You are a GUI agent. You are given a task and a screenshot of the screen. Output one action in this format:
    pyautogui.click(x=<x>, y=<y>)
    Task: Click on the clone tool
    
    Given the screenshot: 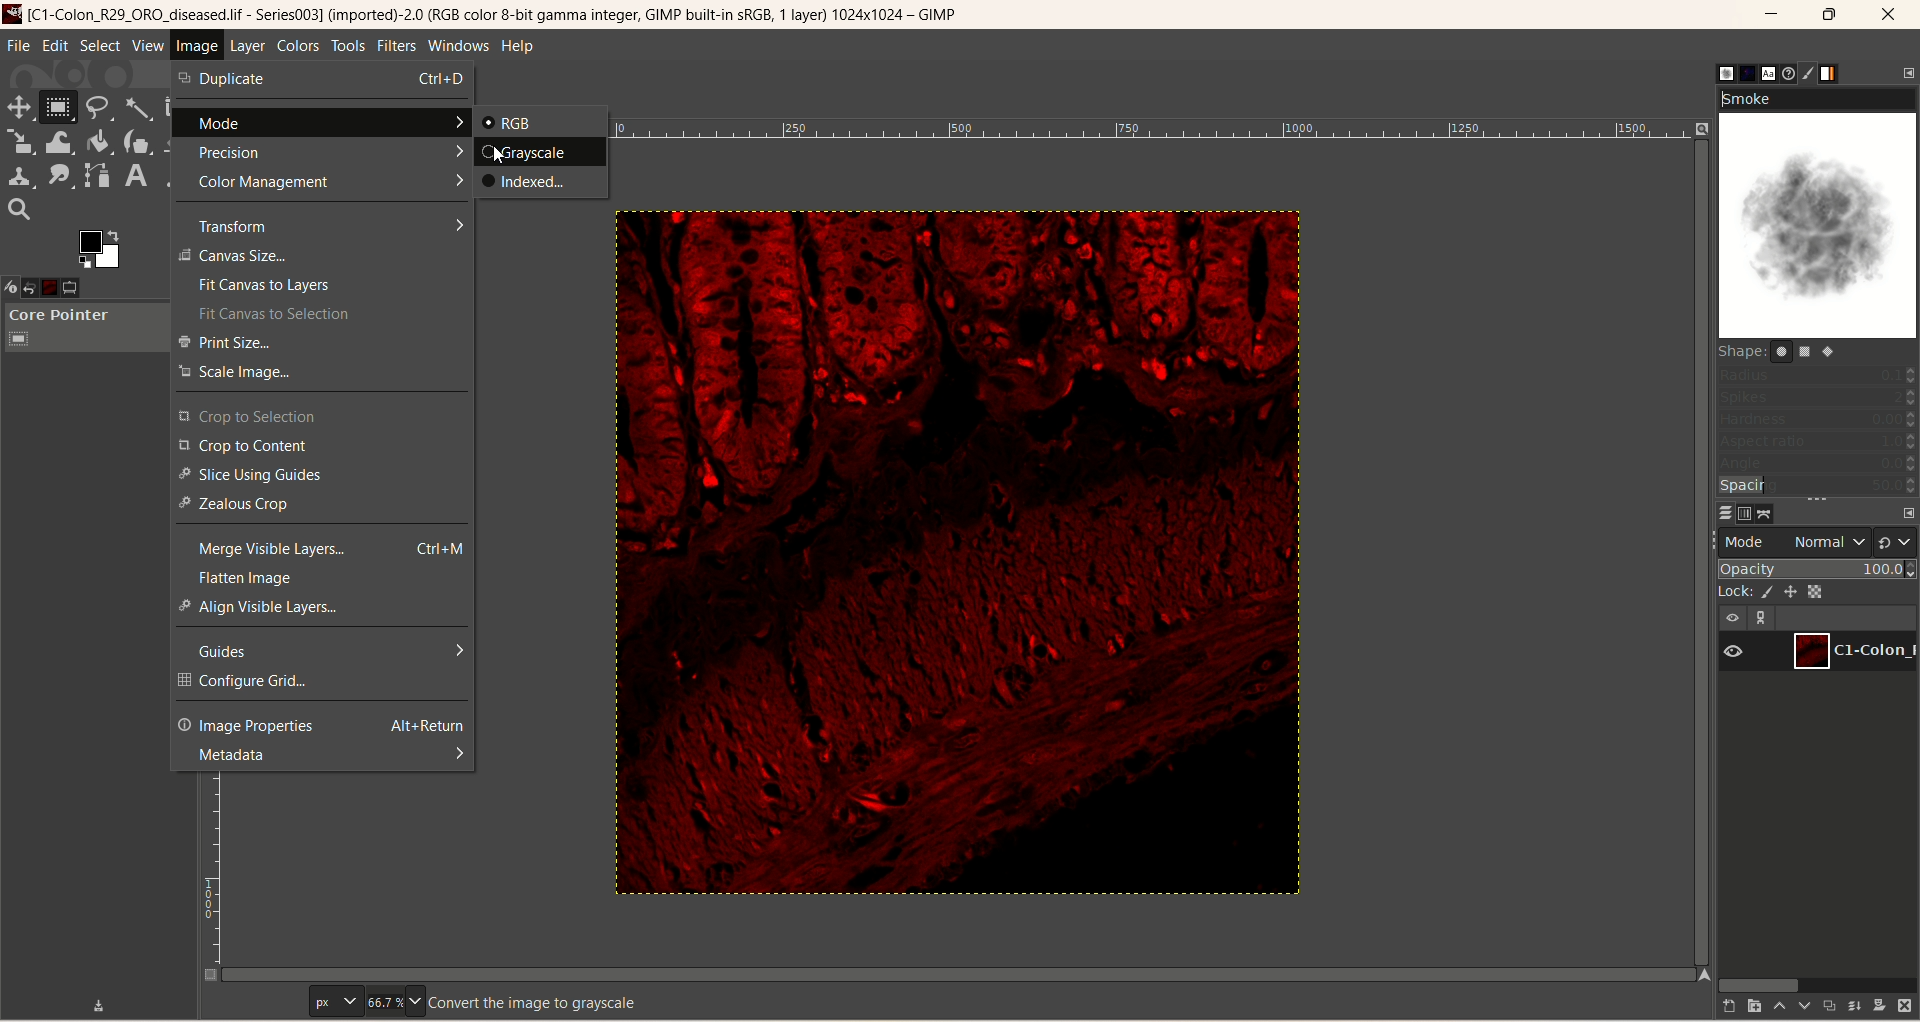 What is the action you would take?
    pyautogui.click(x=21, y=175)
    